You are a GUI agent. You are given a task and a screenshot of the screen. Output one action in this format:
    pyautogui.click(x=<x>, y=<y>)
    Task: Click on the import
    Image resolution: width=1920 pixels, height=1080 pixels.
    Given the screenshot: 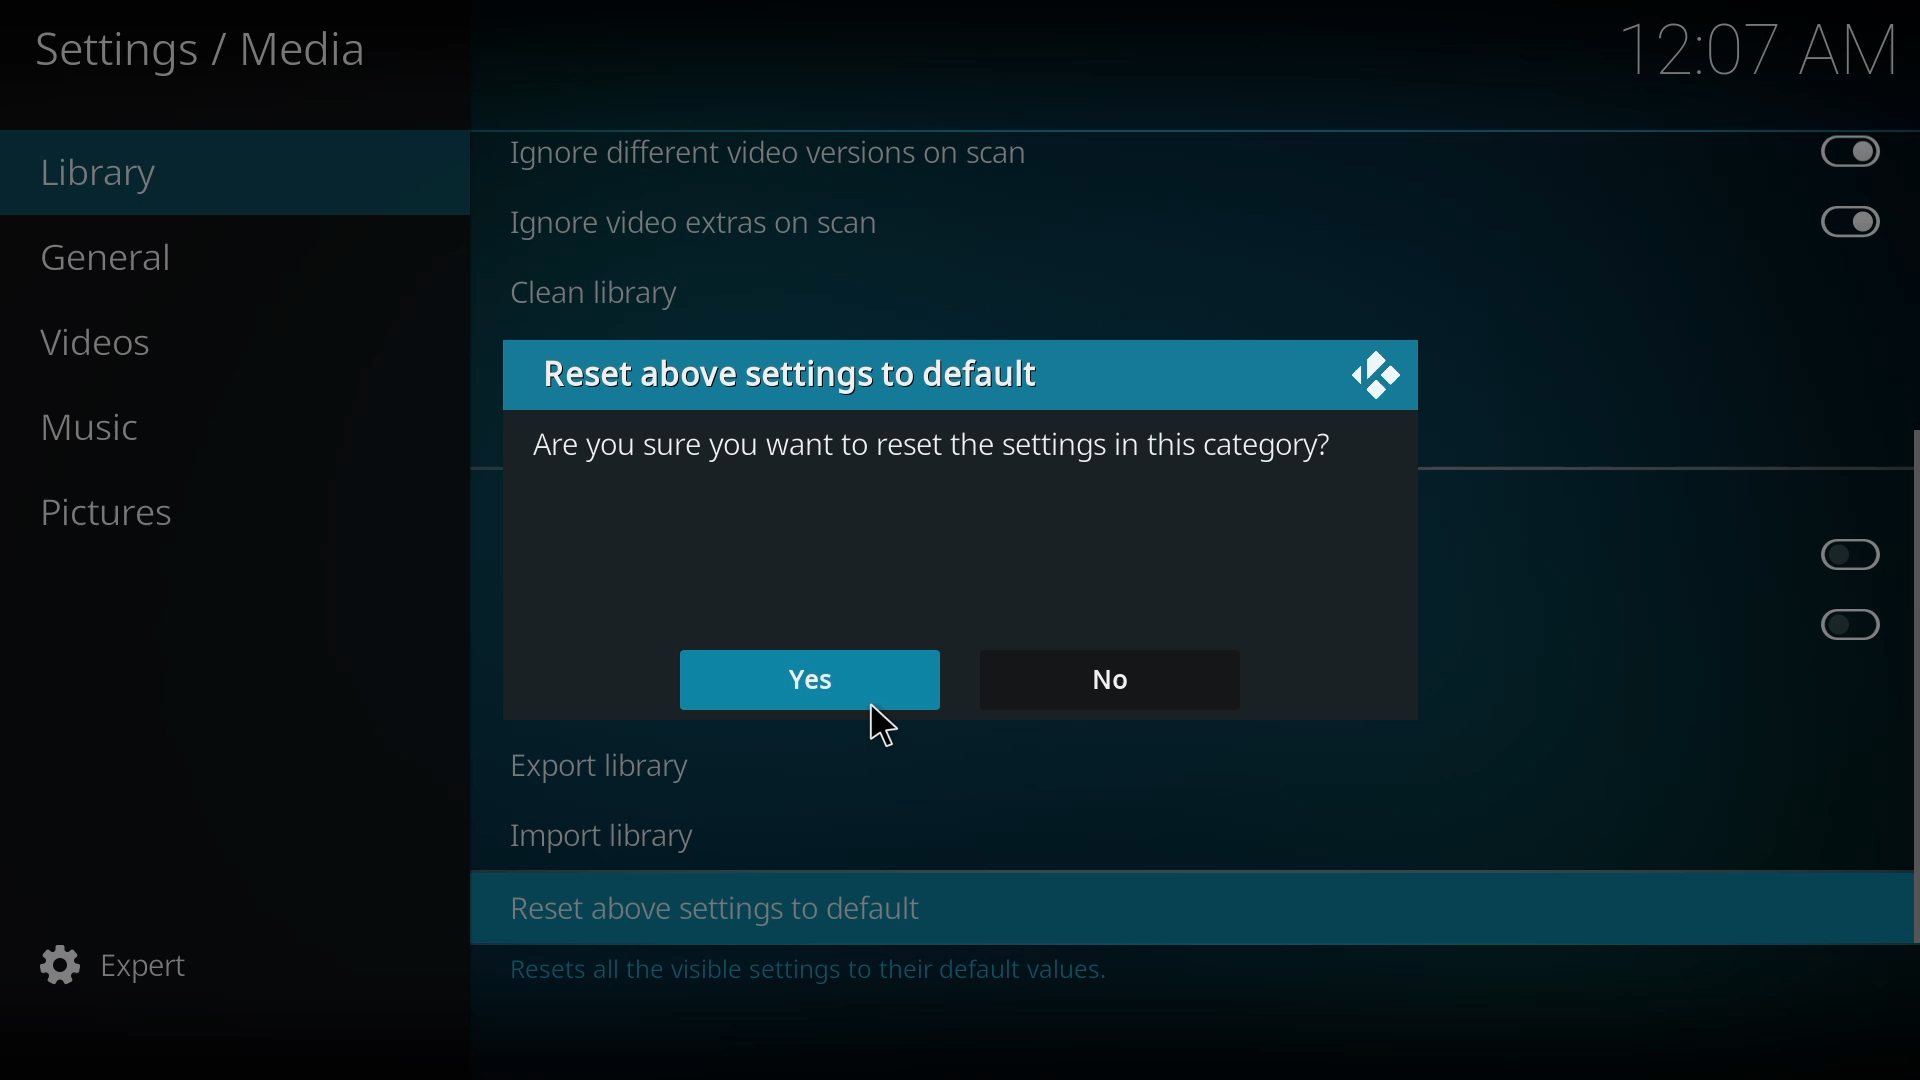 What is the action you would take?
    pyautogui.click(x=607, y=836)
    